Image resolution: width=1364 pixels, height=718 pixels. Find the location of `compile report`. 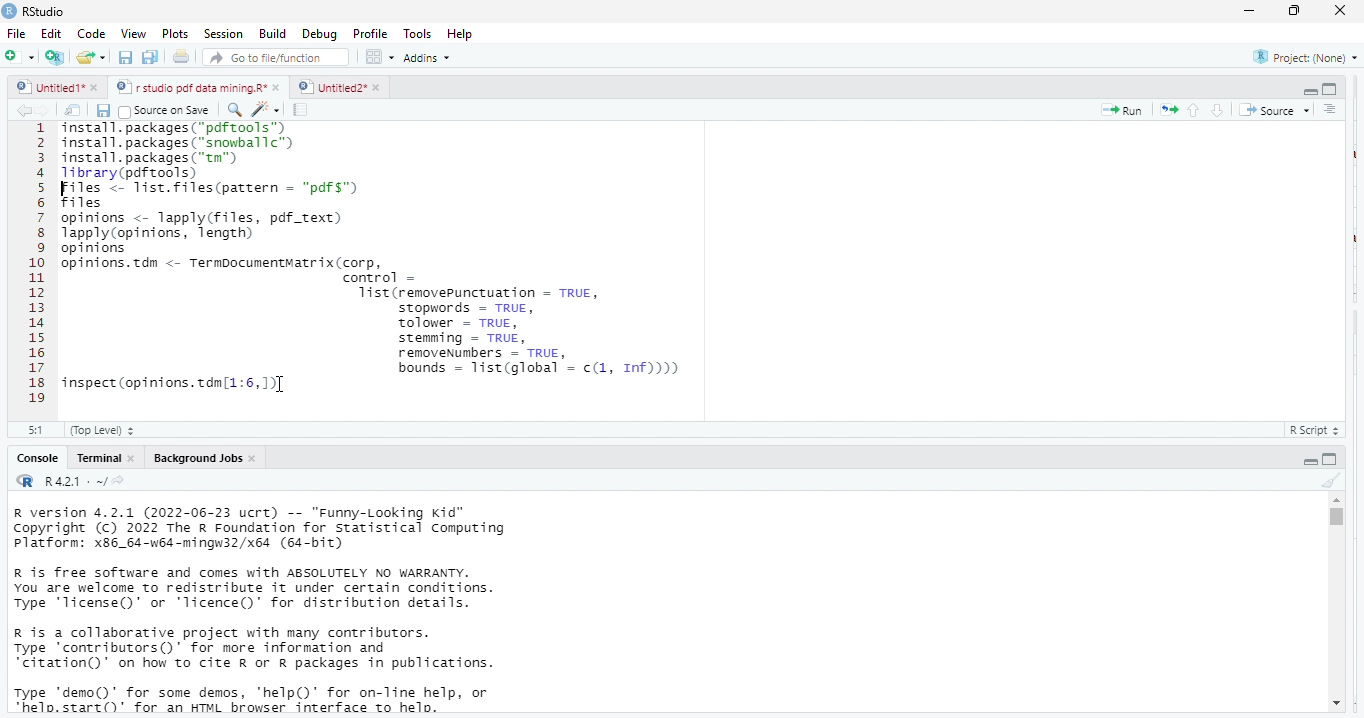

compile report is located at coordinates (303, 110).